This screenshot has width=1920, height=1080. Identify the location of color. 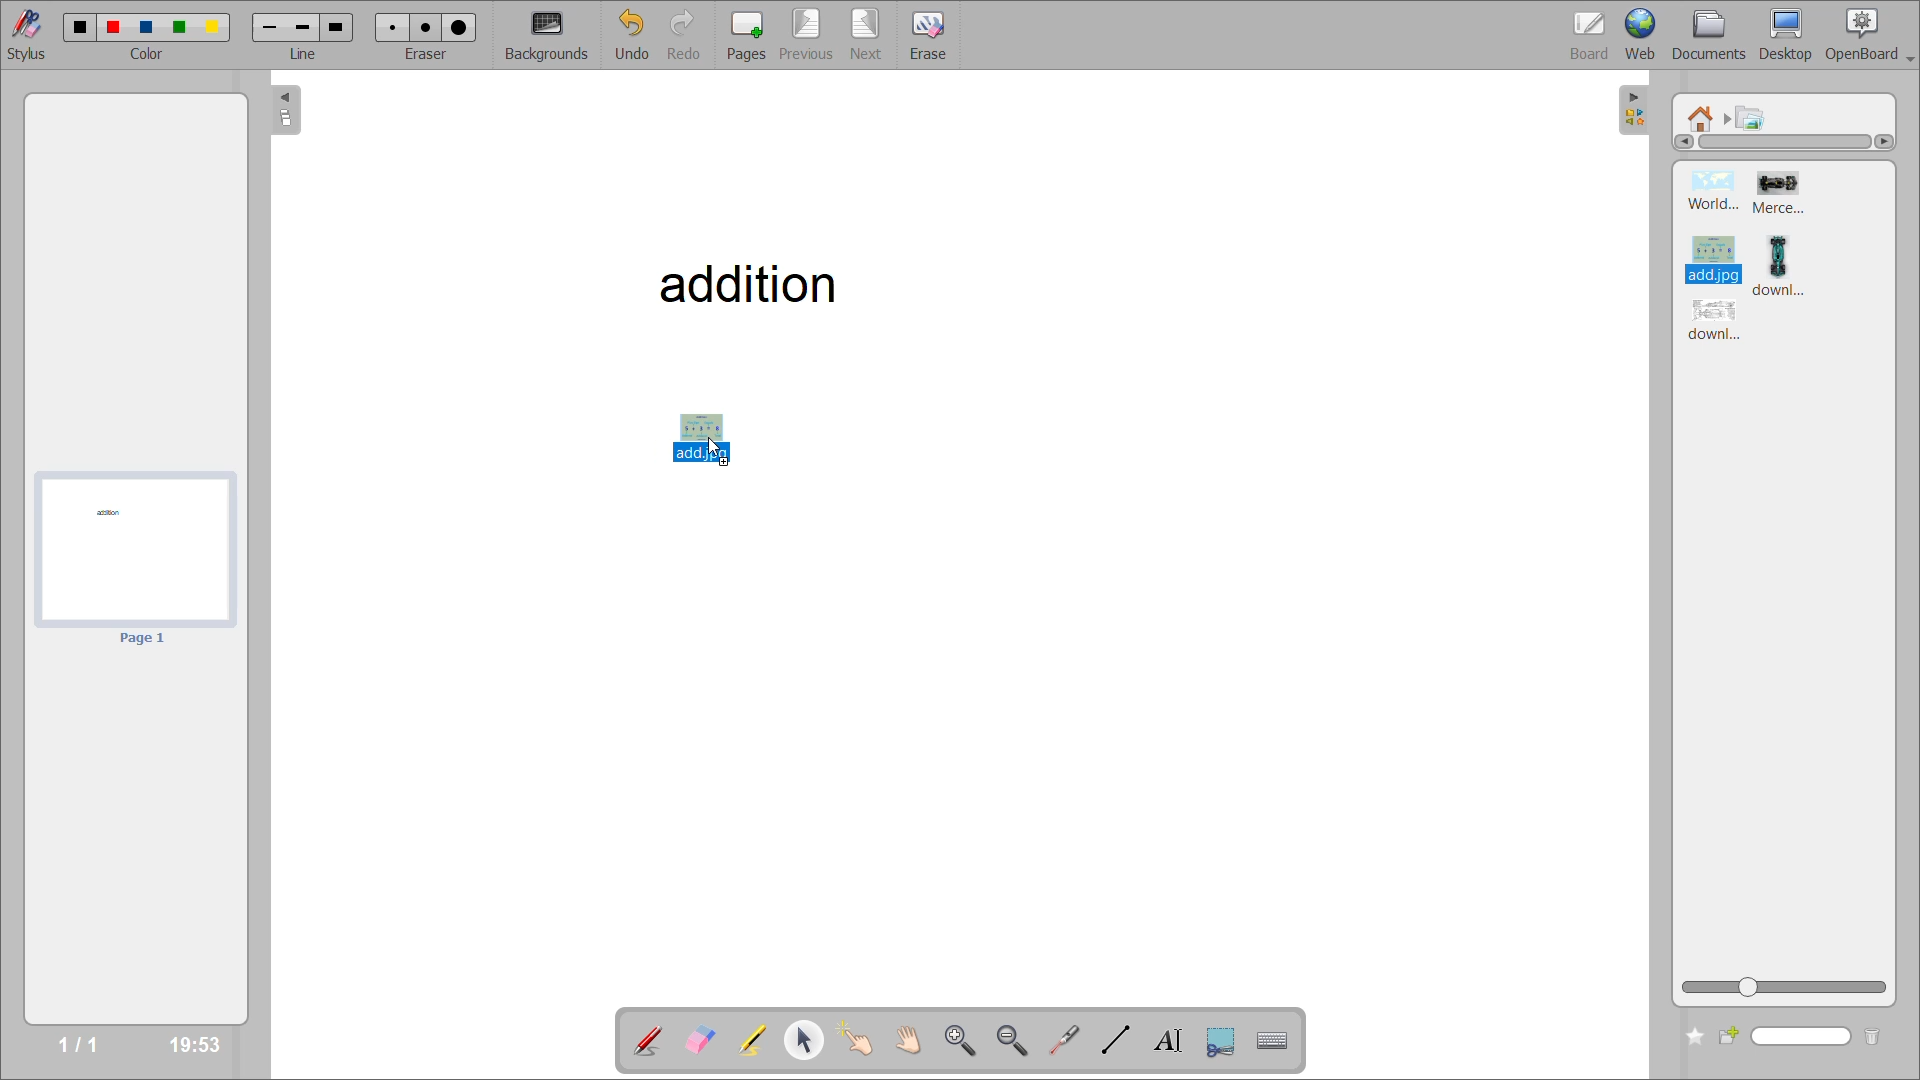
(148, 55).